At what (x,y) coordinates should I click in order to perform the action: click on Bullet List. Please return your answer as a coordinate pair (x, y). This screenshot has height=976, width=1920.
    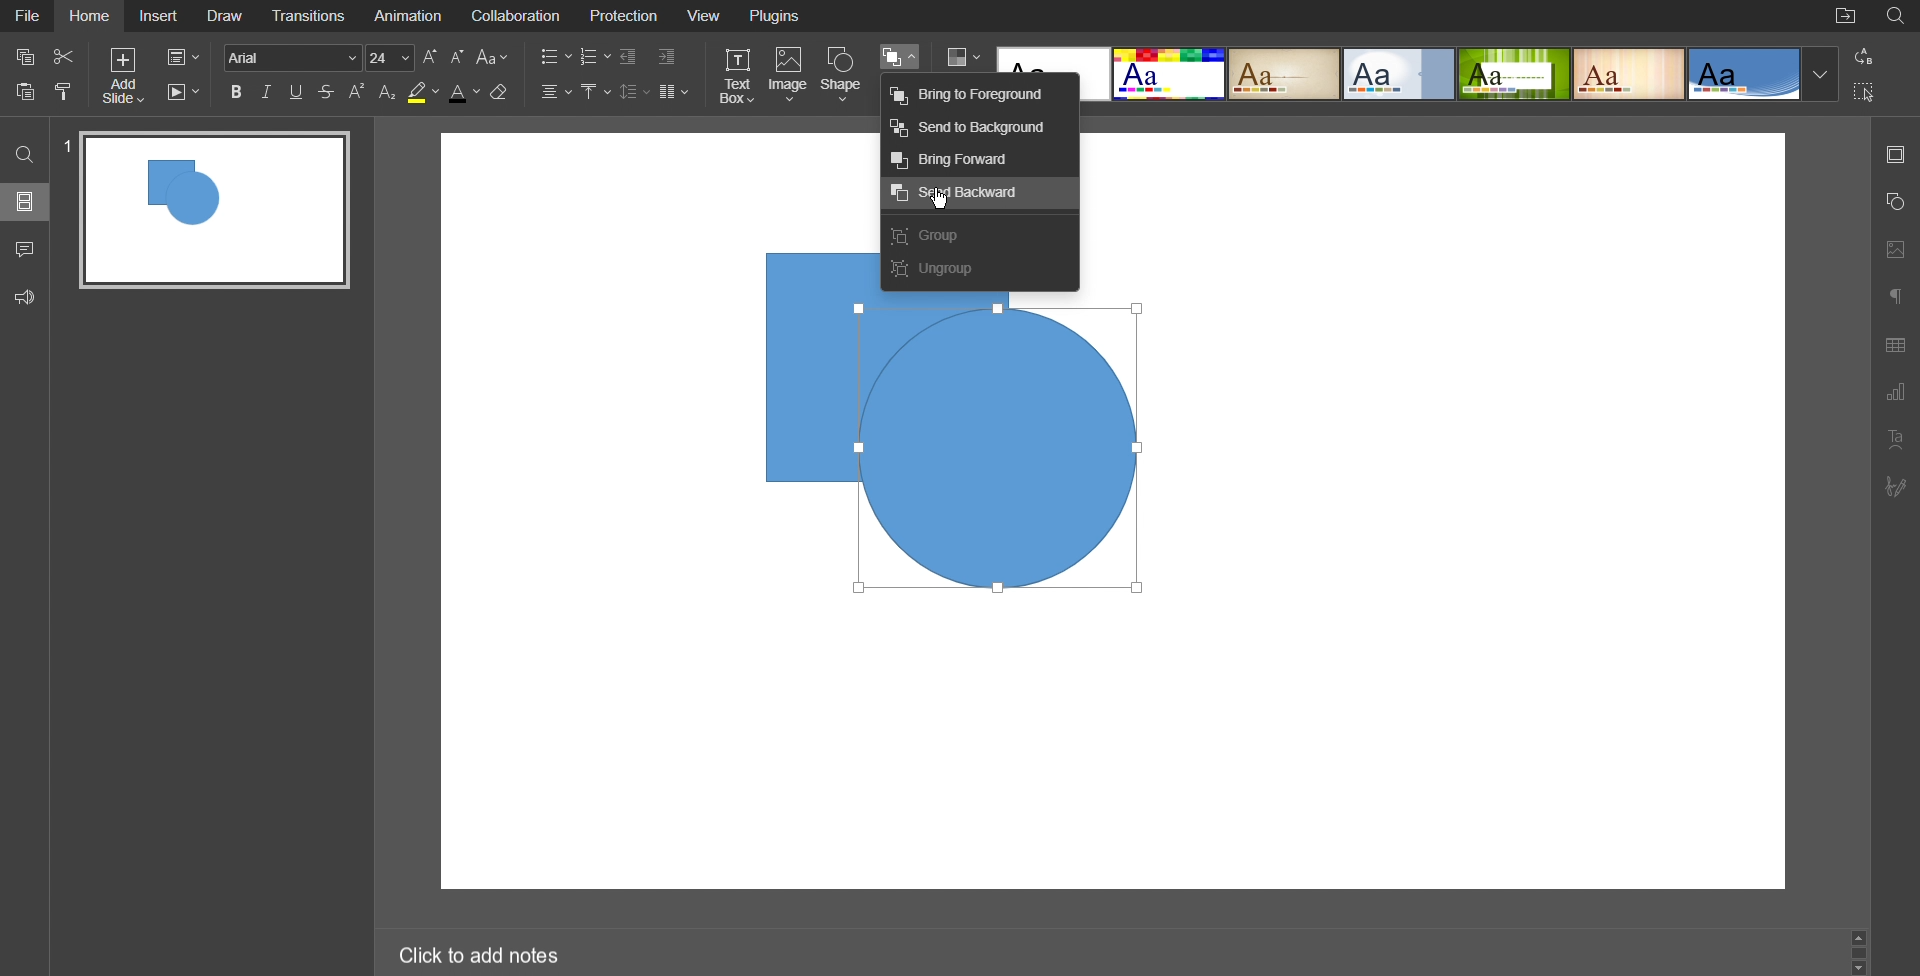
    Looking at the image, I should click on (555, 56).